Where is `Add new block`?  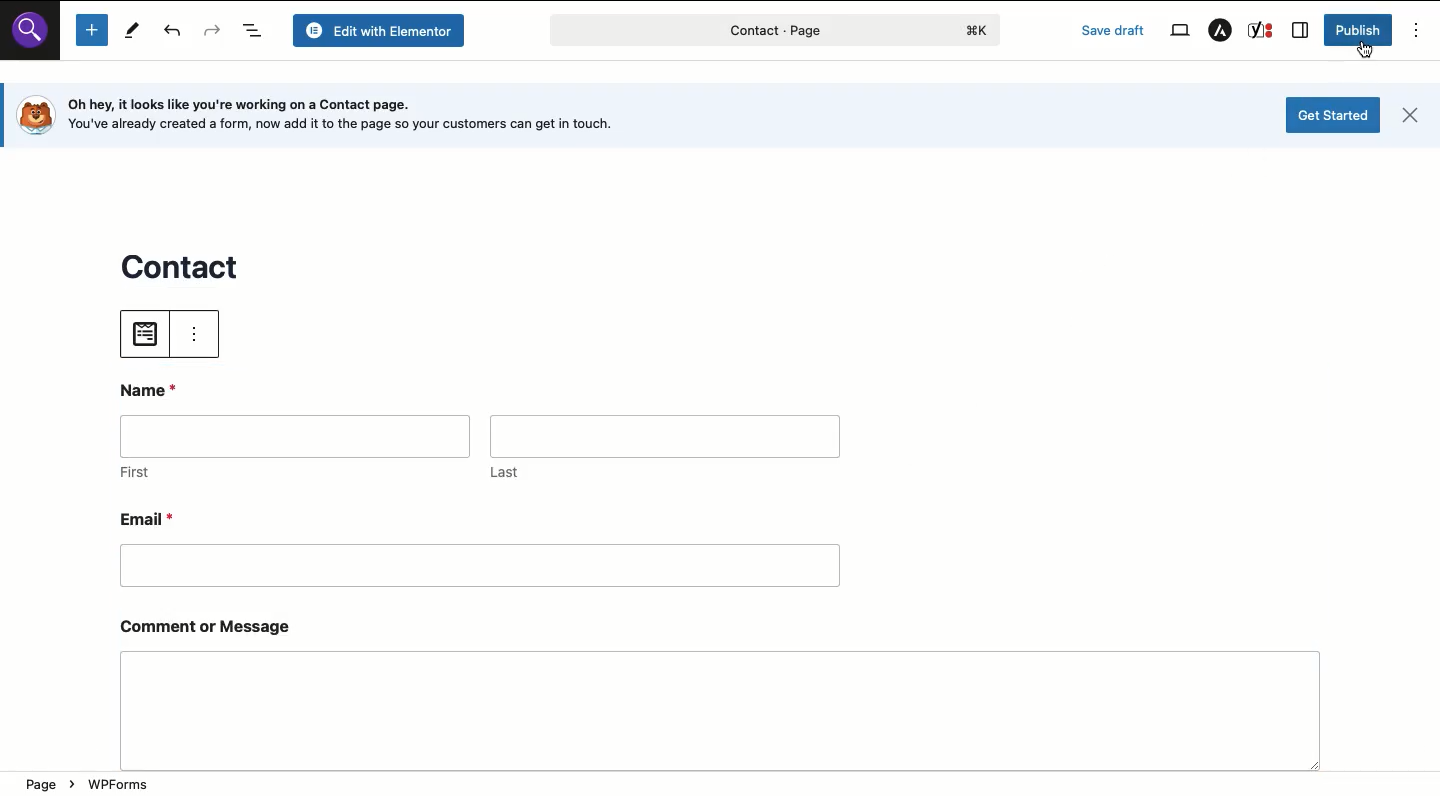
Add new block is located at coordinates (91, 31).